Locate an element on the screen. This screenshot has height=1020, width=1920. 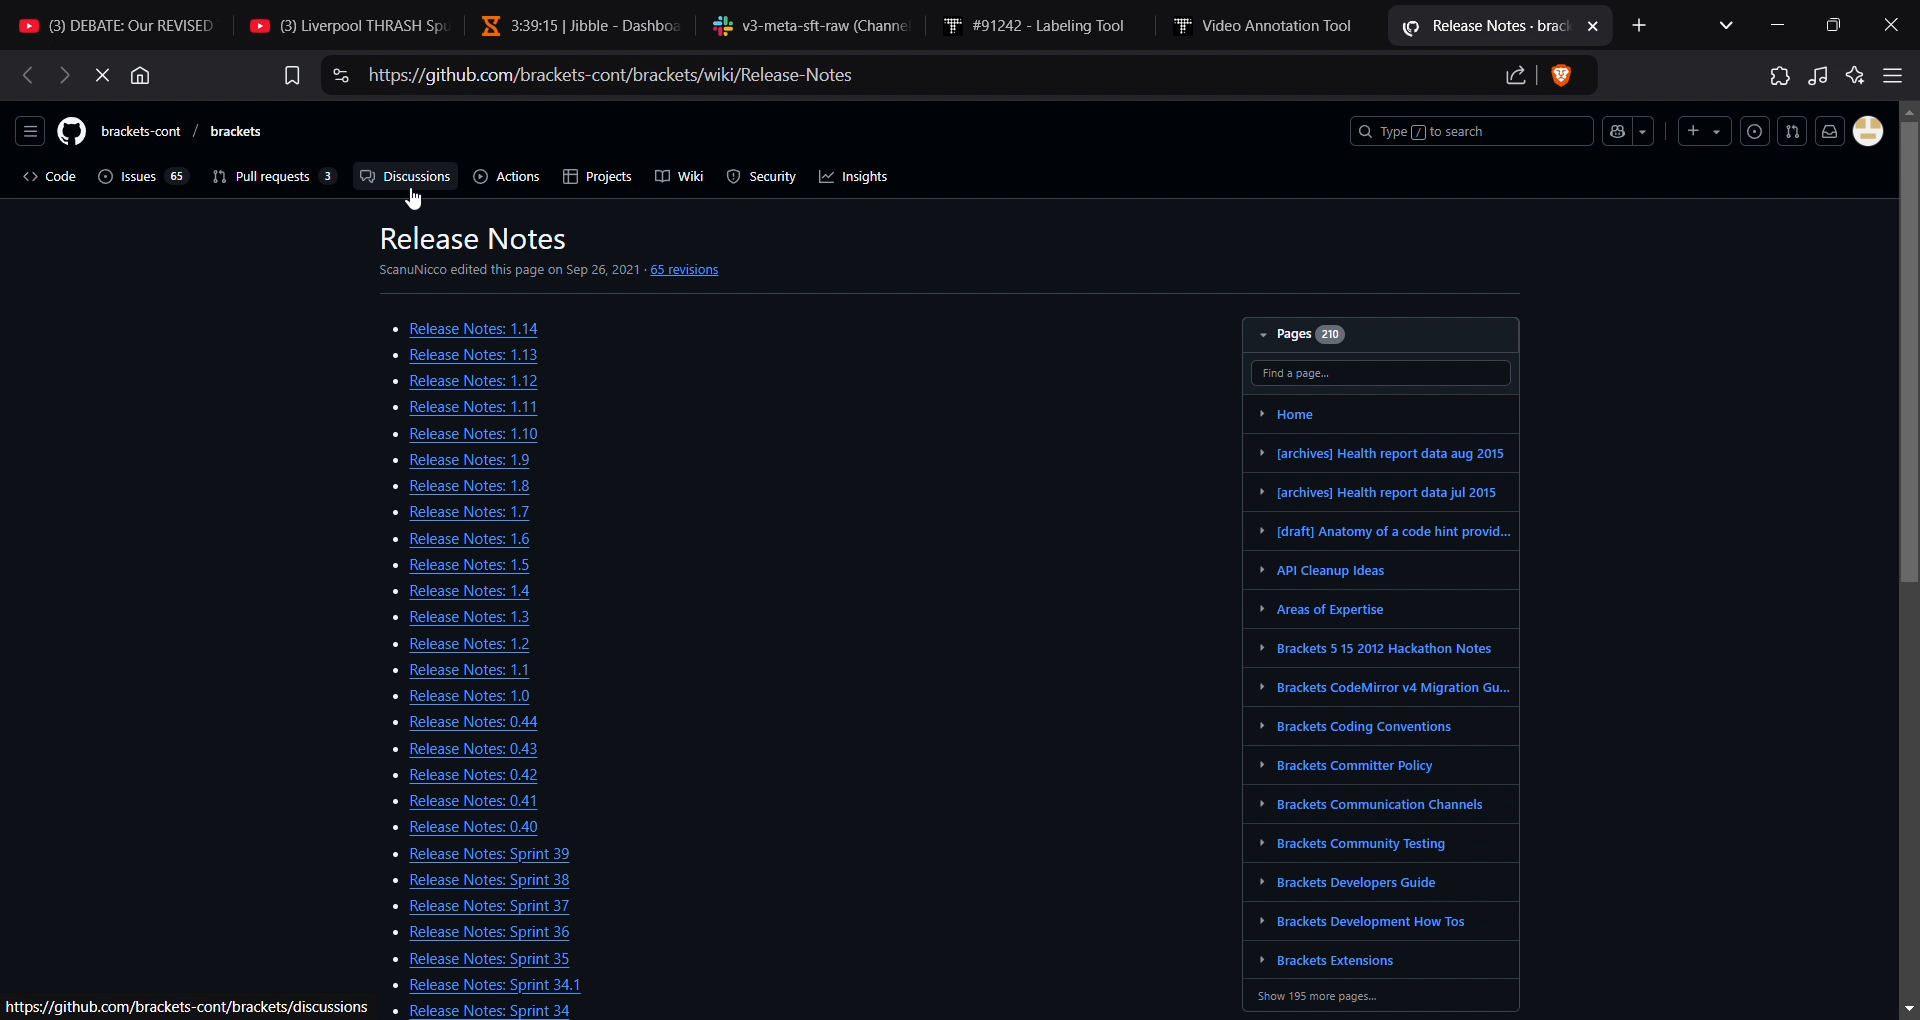
|» Brackets Development How Tos is located at coordinates (1366, 923).